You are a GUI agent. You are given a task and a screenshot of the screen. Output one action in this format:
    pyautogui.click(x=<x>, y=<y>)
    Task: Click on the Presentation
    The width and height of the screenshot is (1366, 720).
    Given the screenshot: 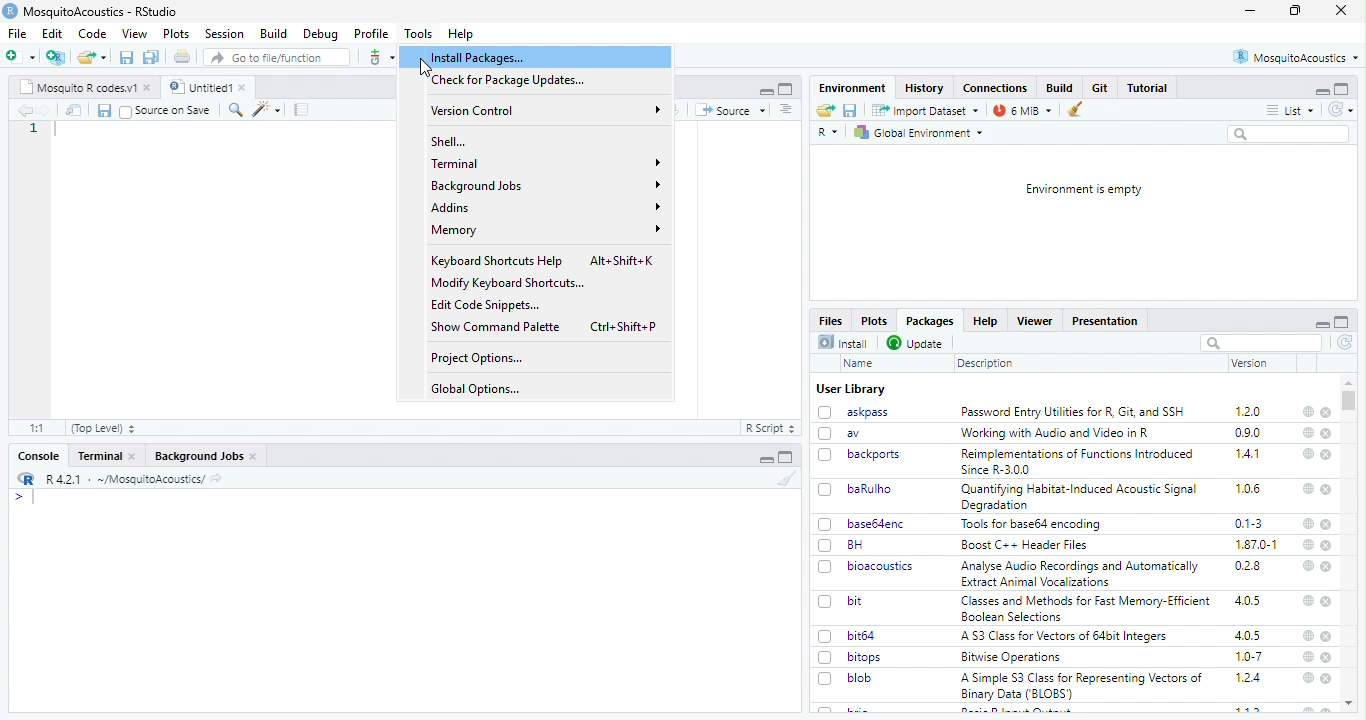 What is the action you would take?
    pyautogui.click(x=1105, y=322)
    